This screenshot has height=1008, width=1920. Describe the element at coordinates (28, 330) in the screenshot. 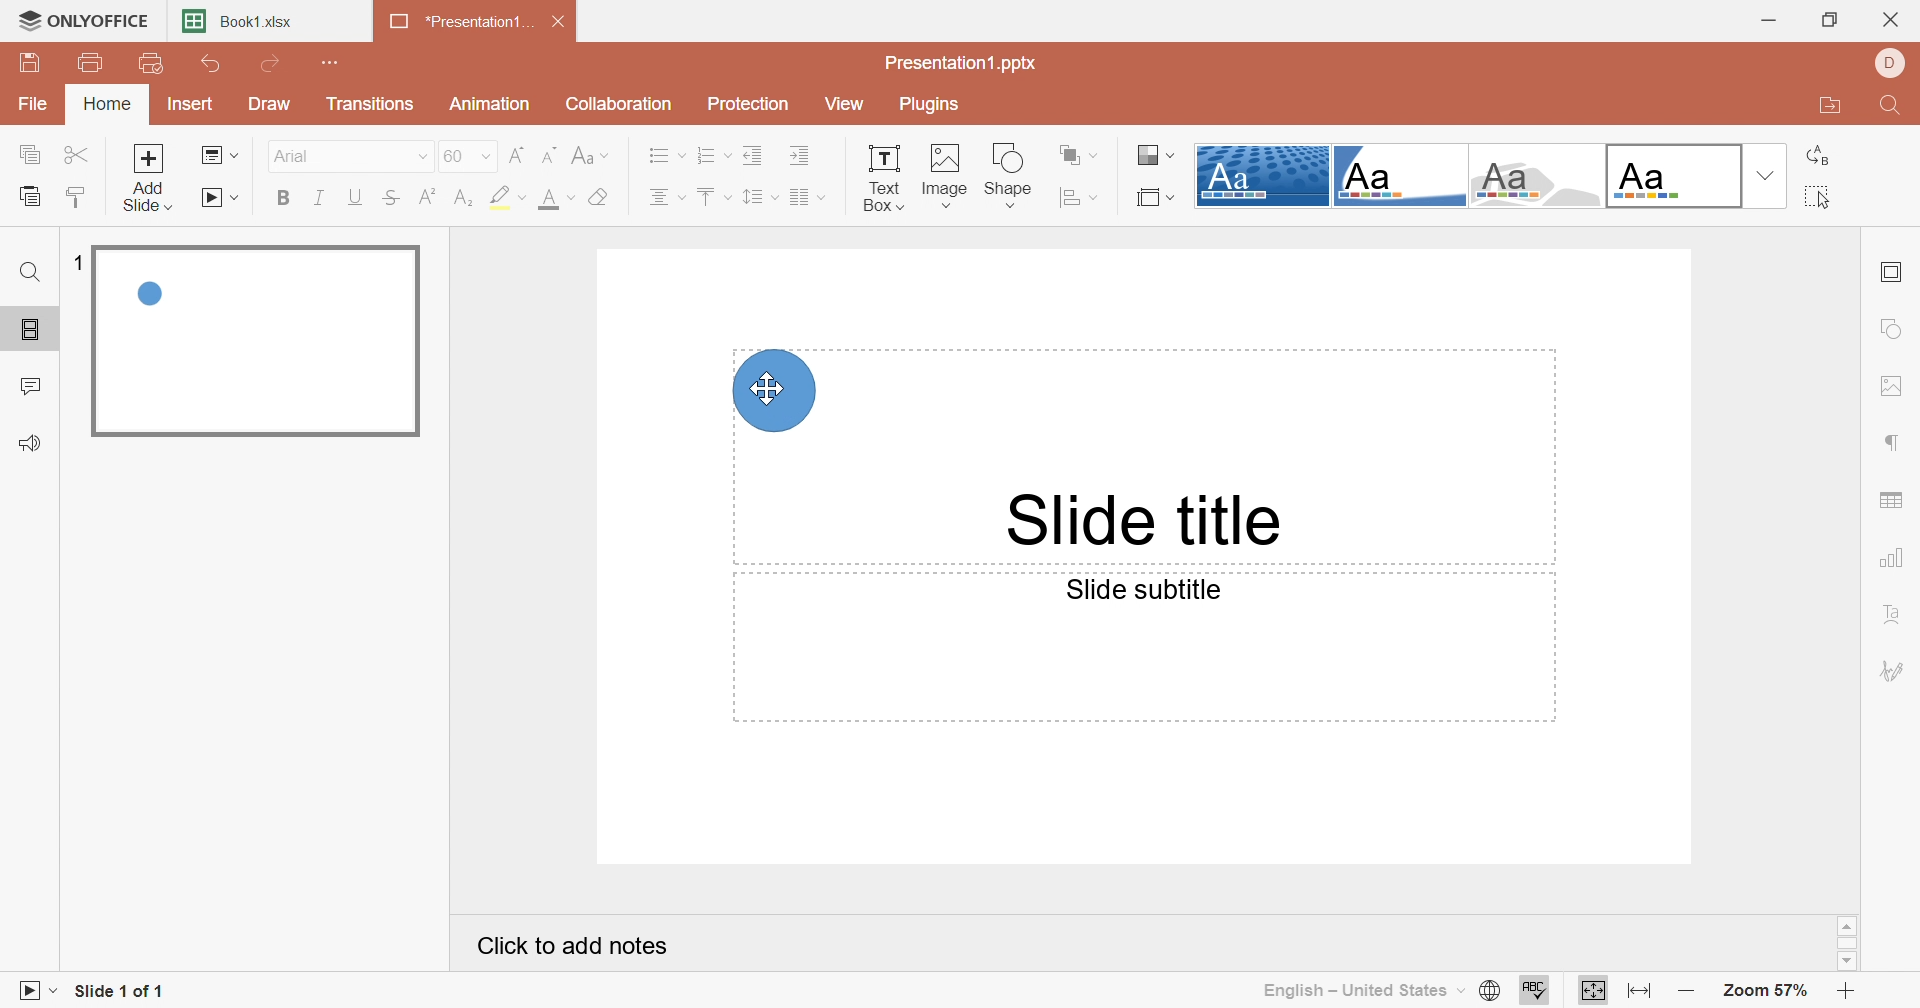

I see `Slides` at that location.